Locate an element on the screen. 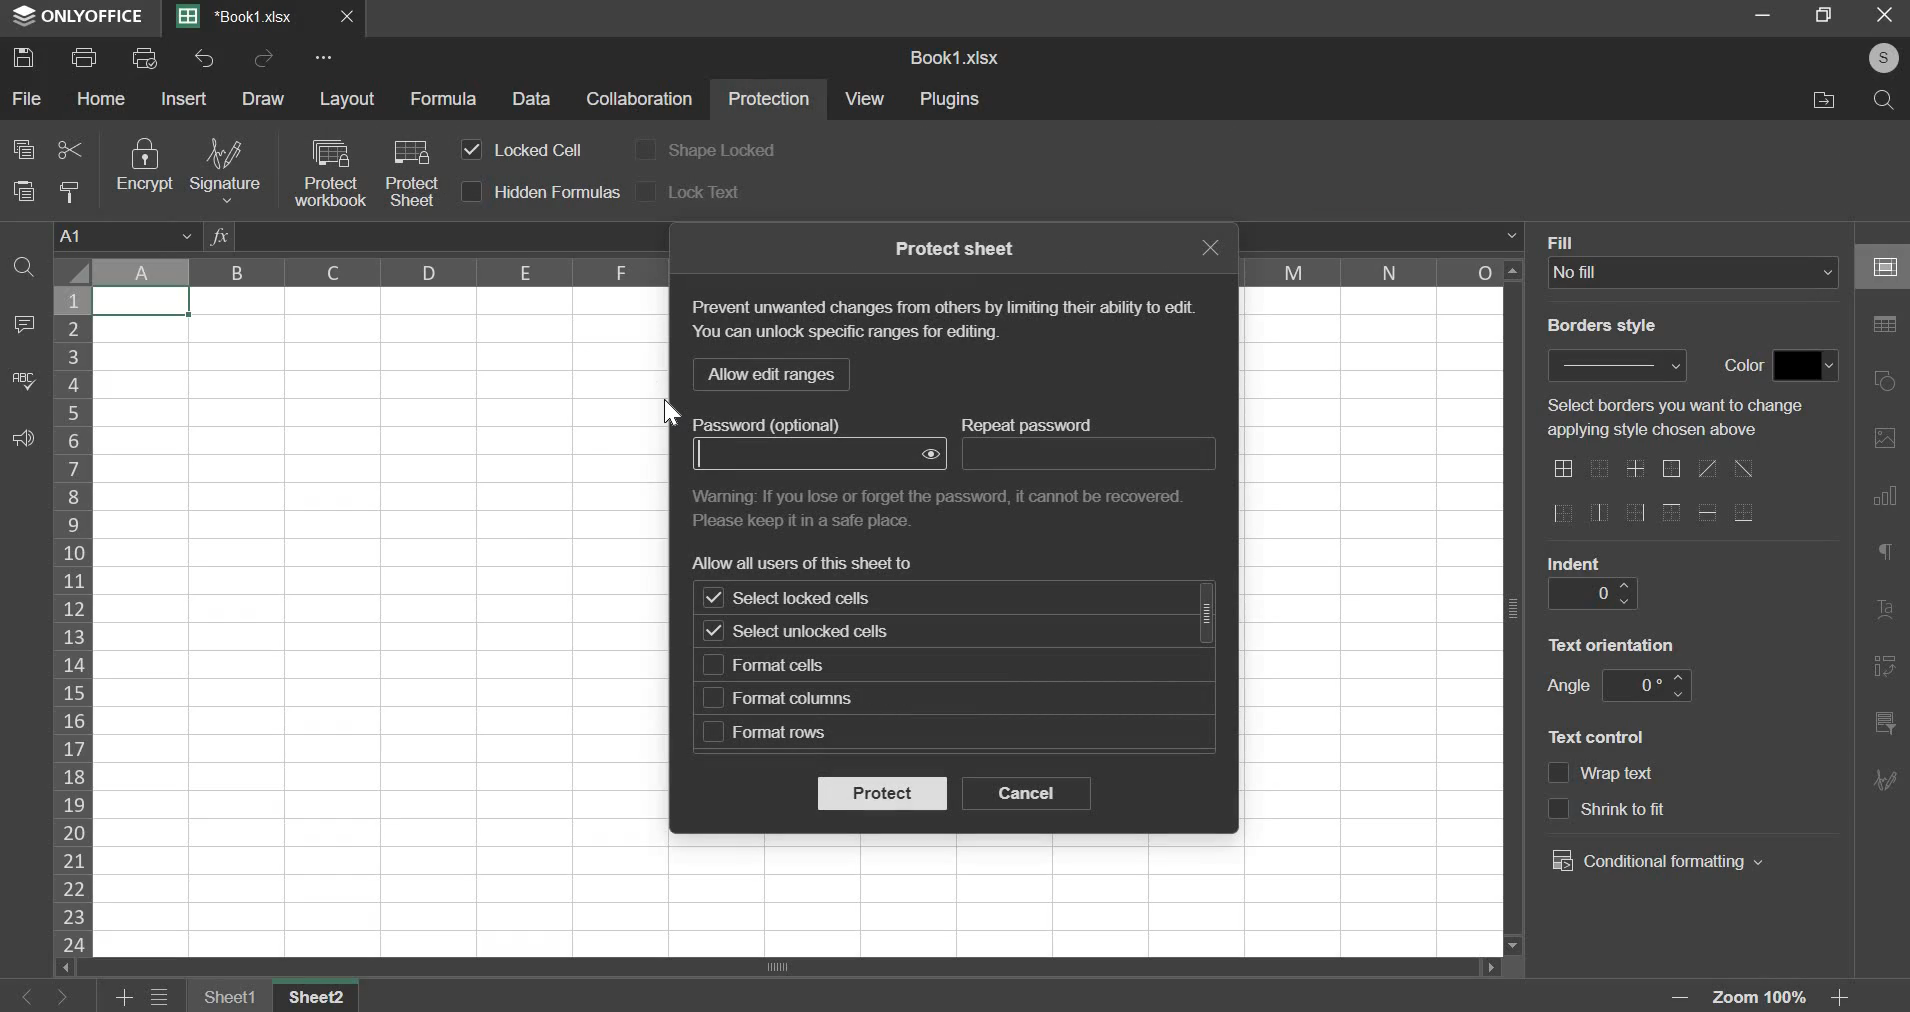 This screenshot has height=1012, width=1910. more is located at coordinates (327, 57).